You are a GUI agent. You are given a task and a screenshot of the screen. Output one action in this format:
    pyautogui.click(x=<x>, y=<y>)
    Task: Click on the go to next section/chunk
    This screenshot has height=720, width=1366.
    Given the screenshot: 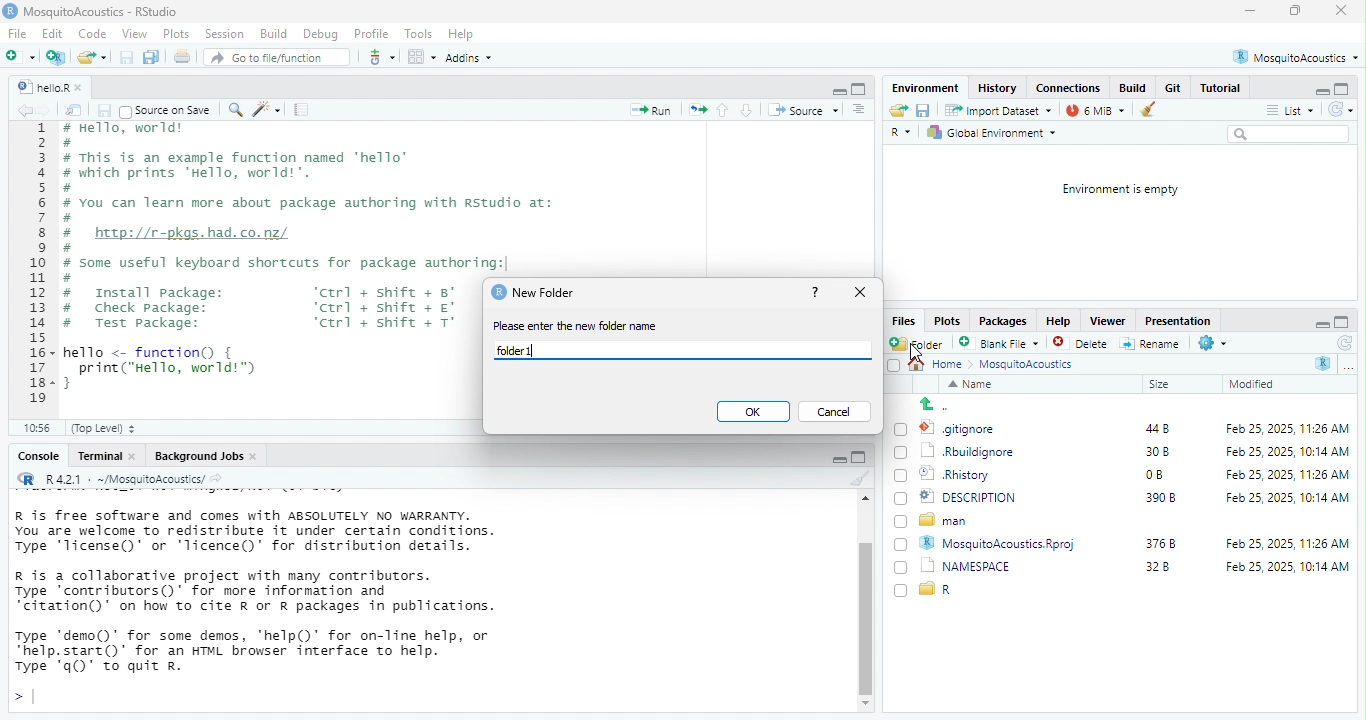 What is the action you would take?
    pyautogui.click(x=748, y=112)
    